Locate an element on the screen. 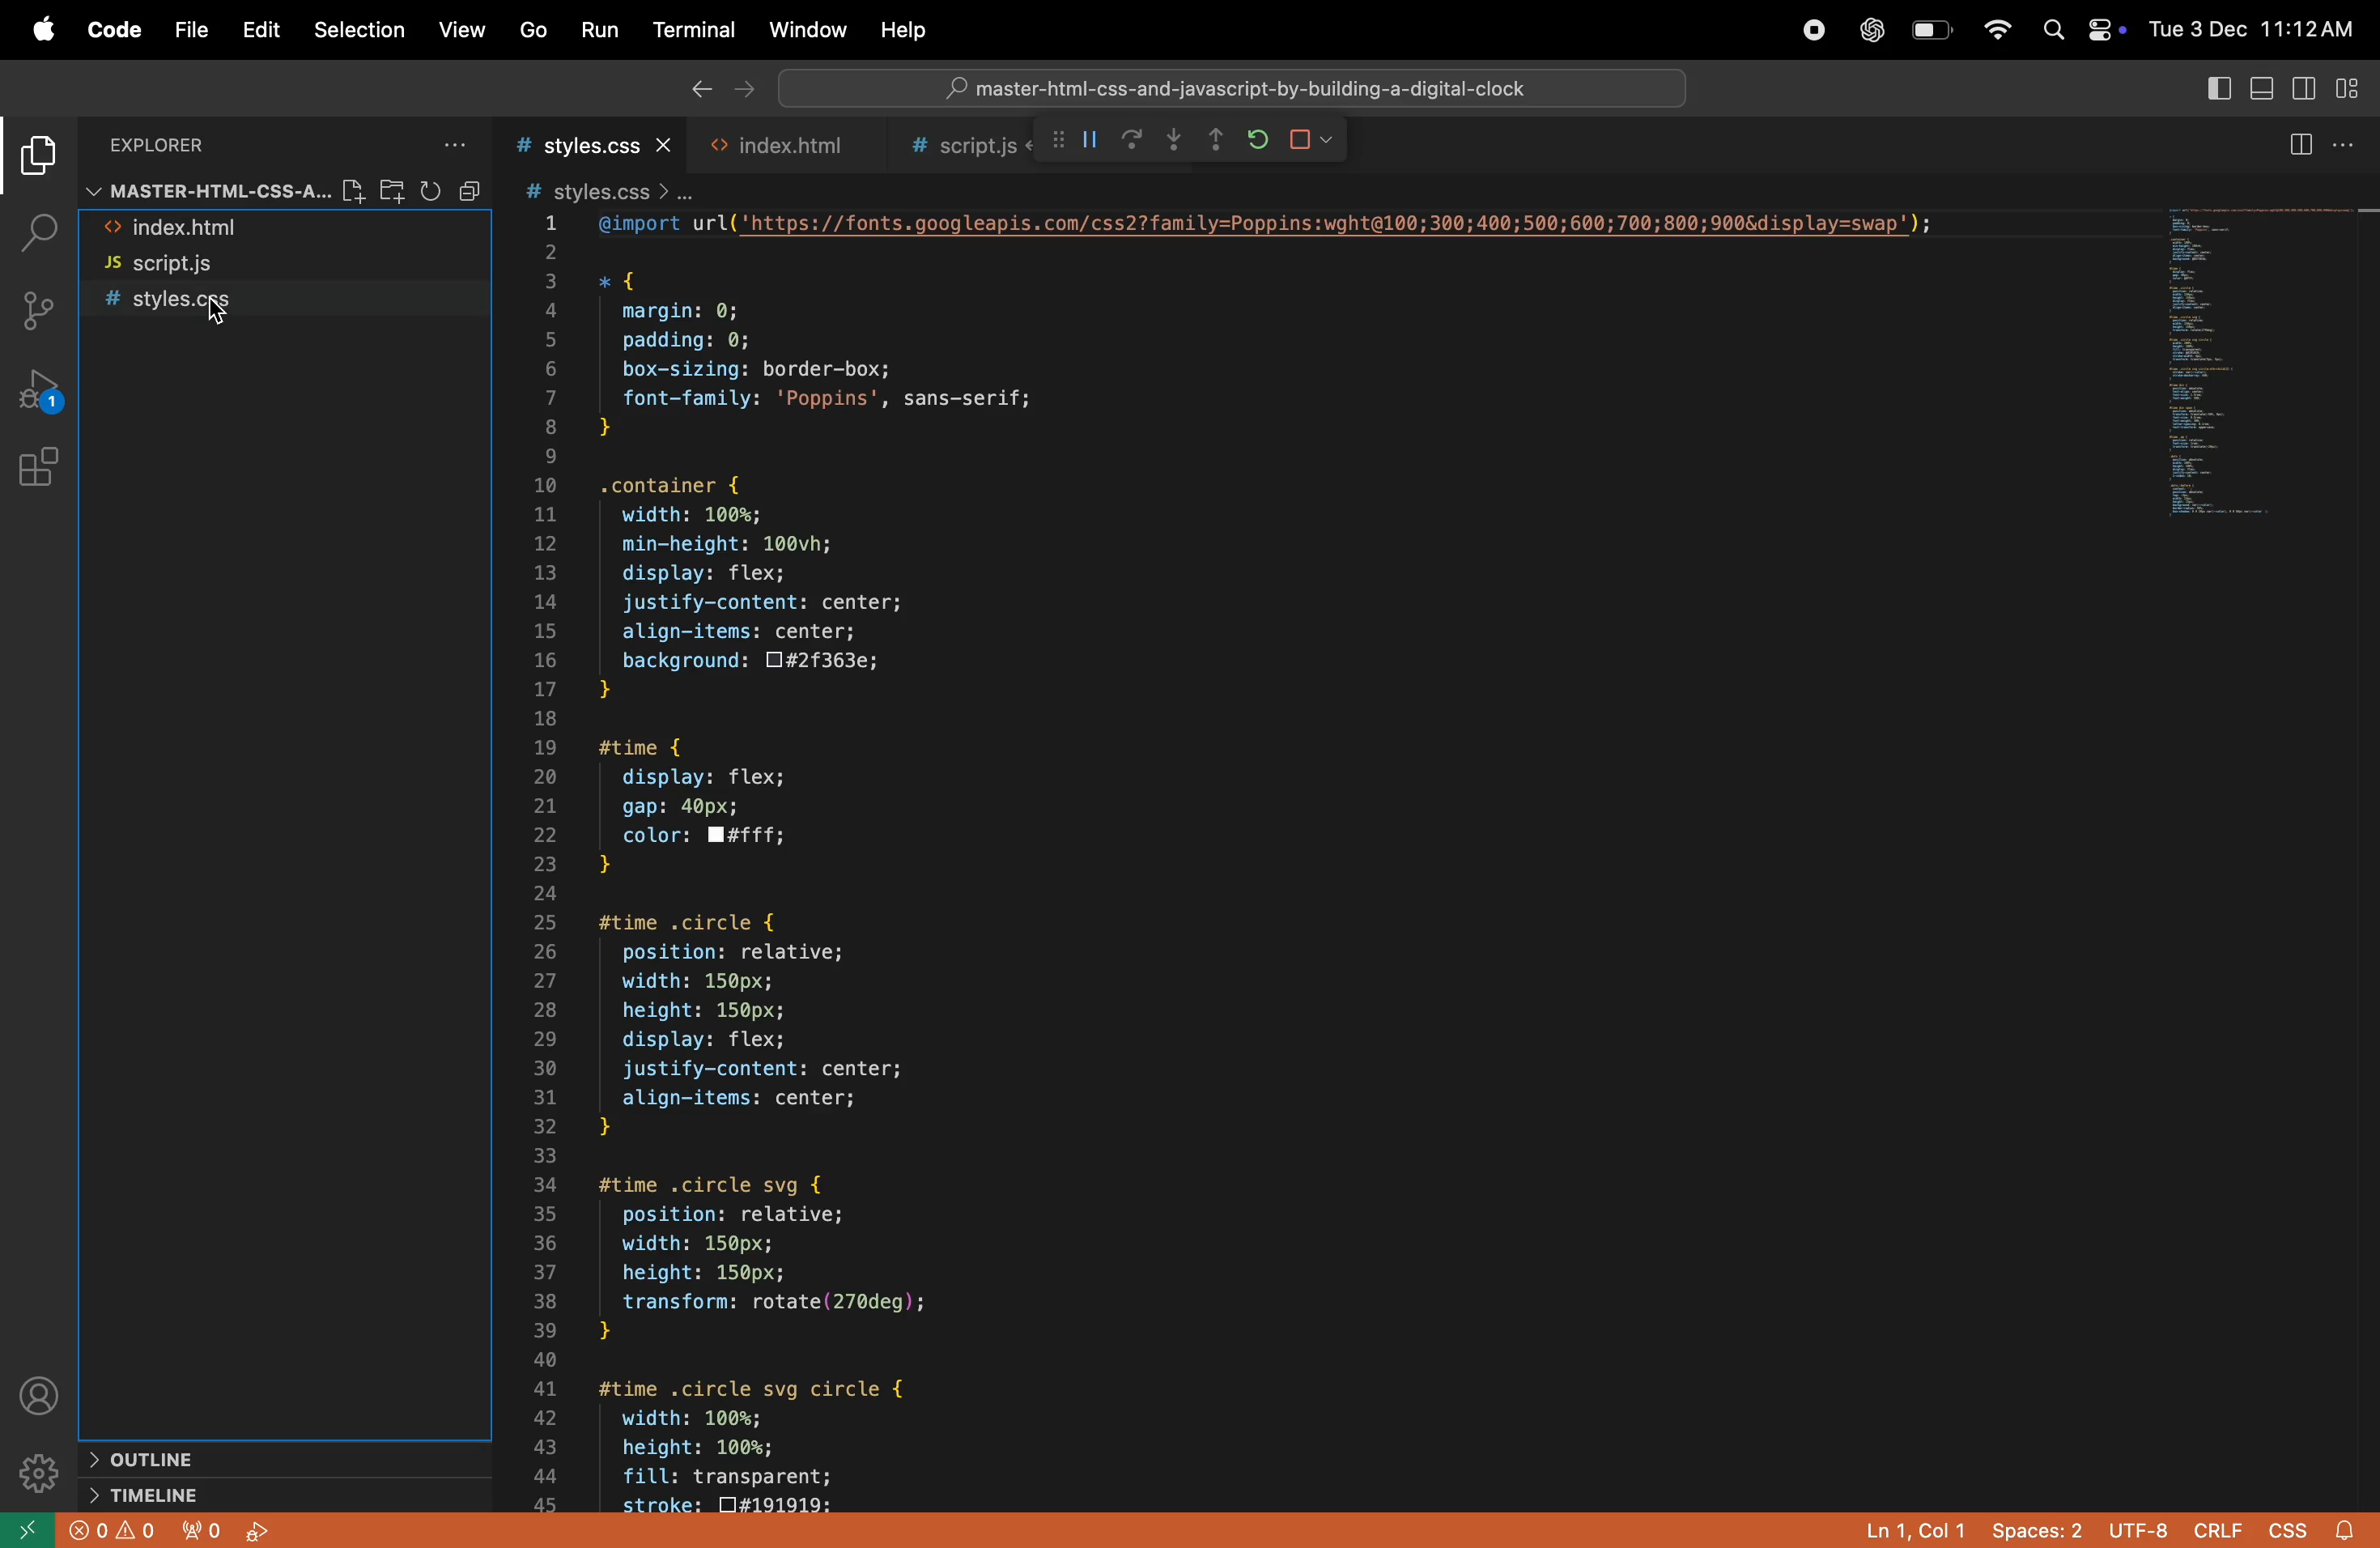 This screenshot has width=2380, height=1548. extinsions is located at coordinates (45, 480).